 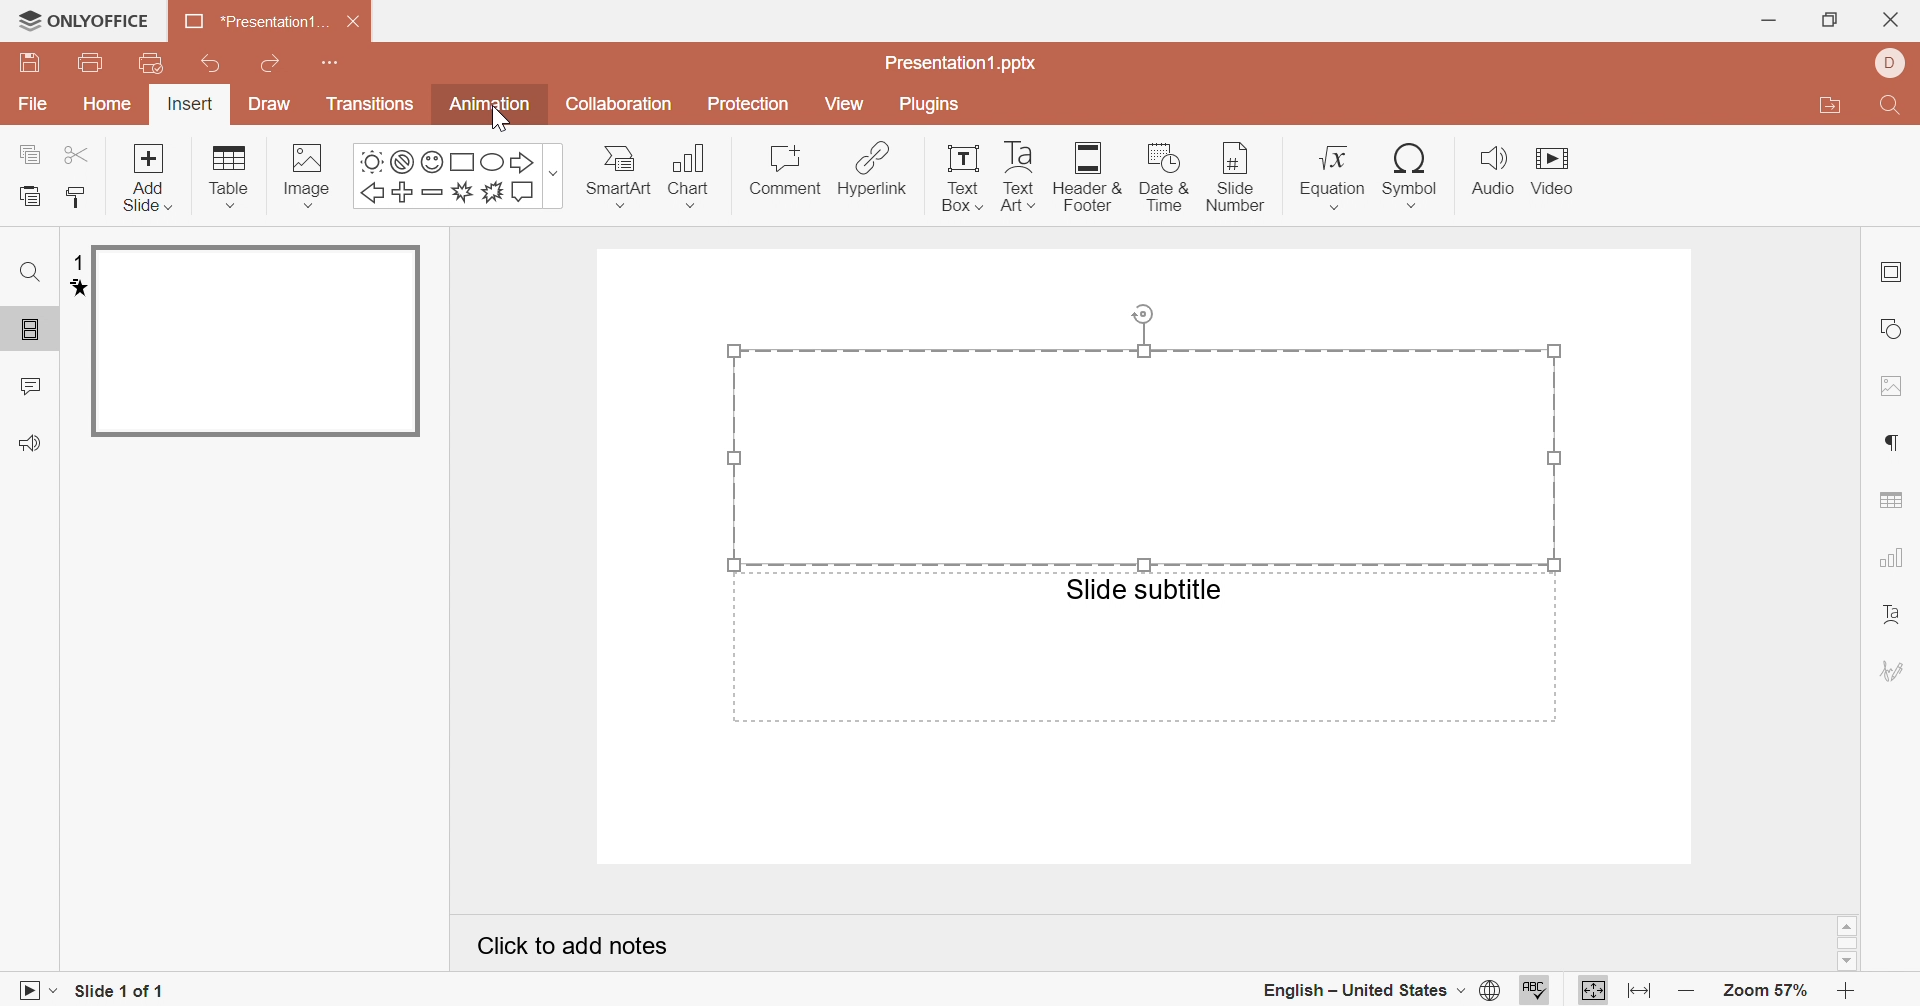 What do you see at coordinates (30, 152) in the screenshot?
I see `copy` at bounding box center [30, 152].